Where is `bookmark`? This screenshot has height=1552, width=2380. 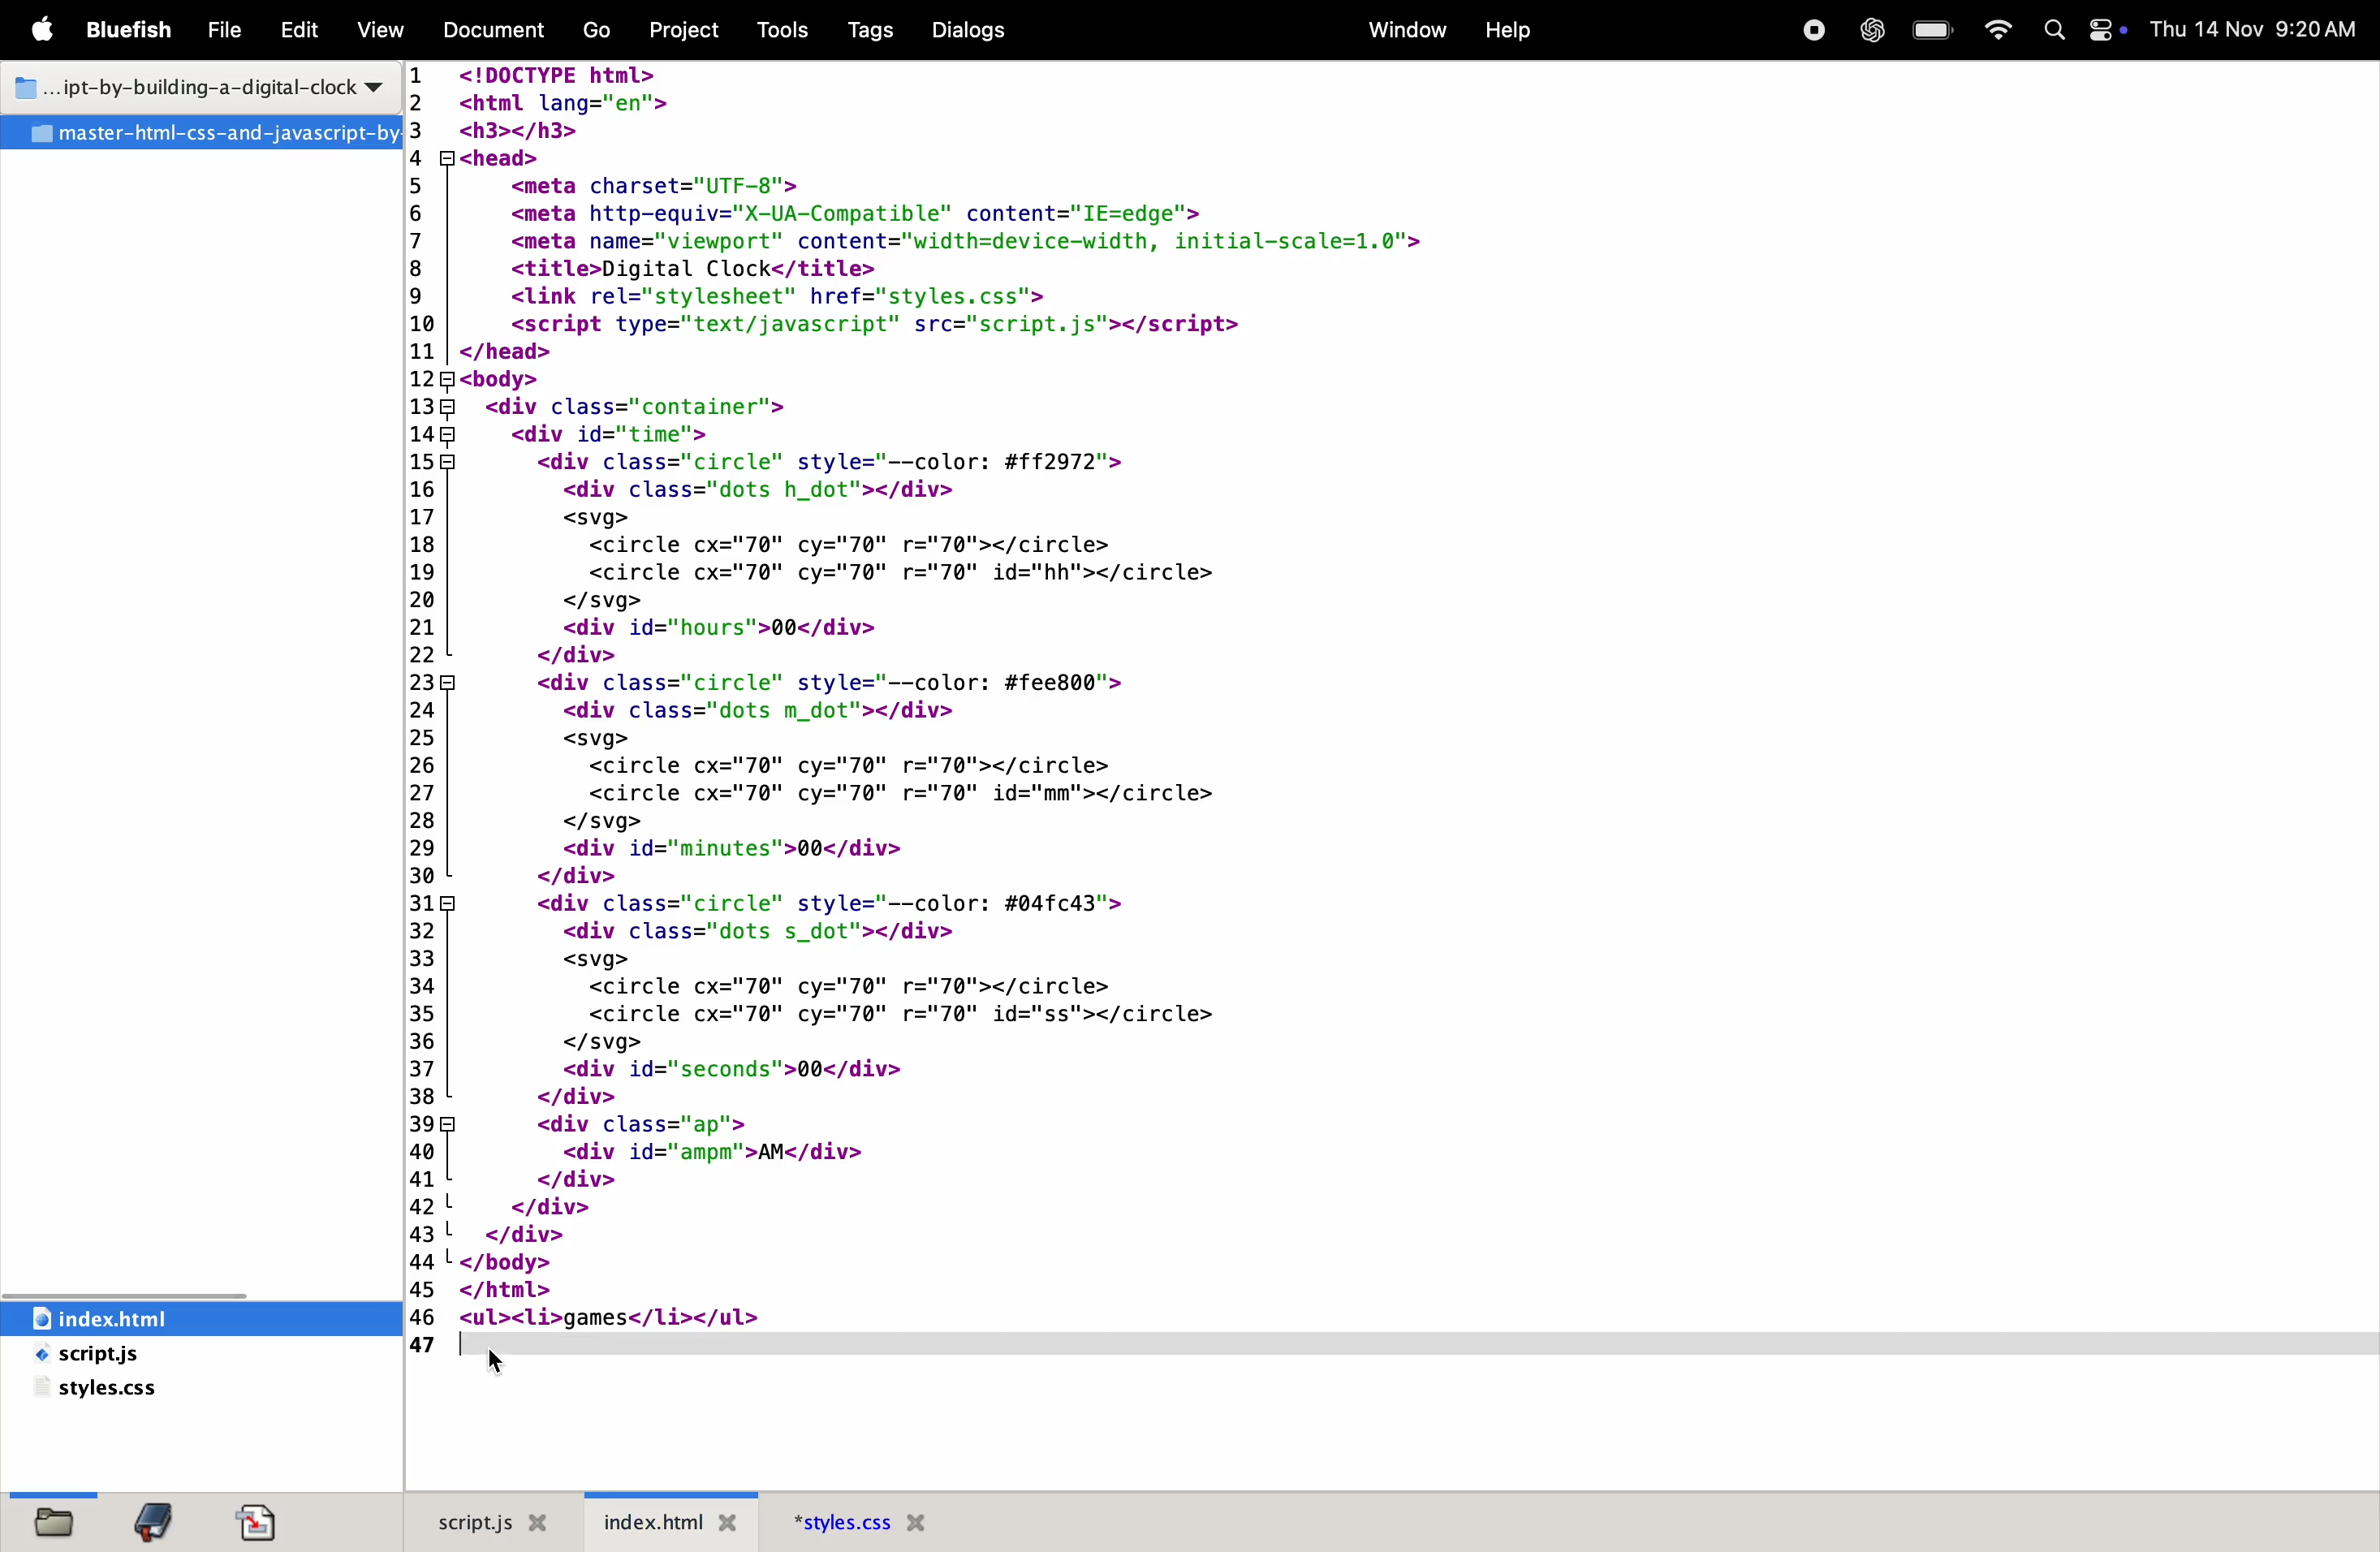 bookmark is located at coordinates (162, 1521).